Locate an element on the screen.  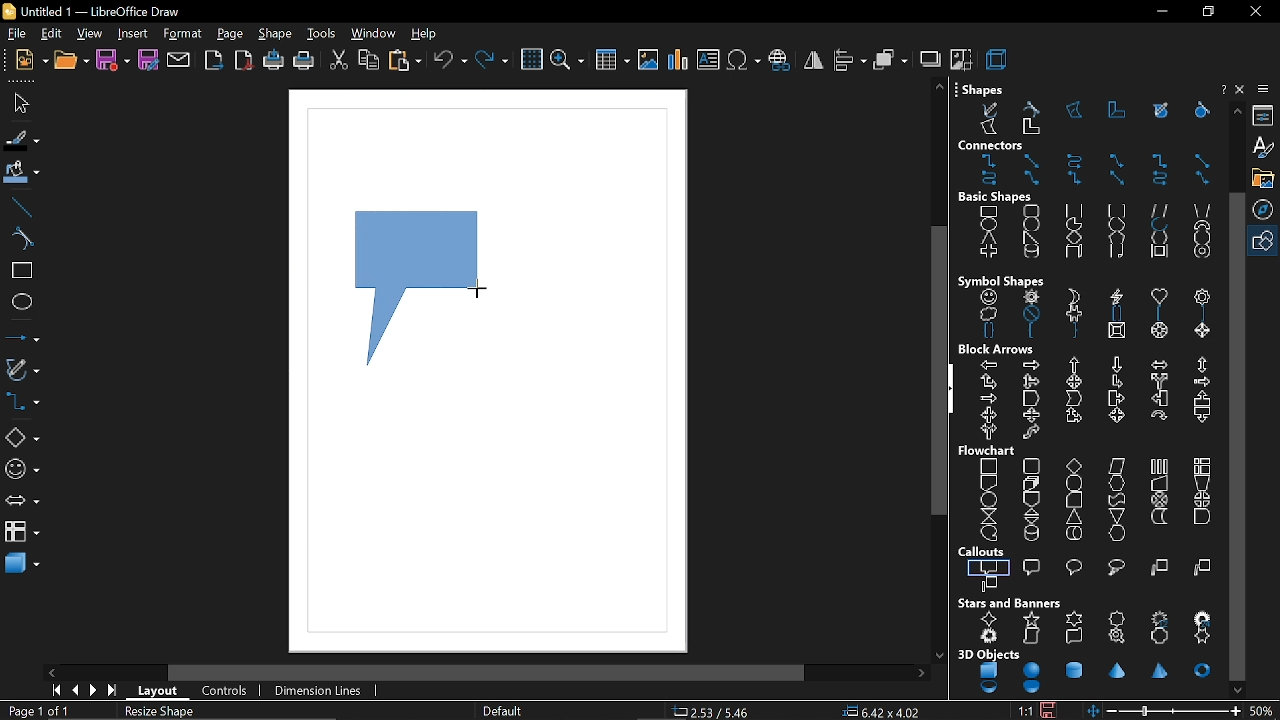
s shaped arrow is located at coordinates (1032, 434).